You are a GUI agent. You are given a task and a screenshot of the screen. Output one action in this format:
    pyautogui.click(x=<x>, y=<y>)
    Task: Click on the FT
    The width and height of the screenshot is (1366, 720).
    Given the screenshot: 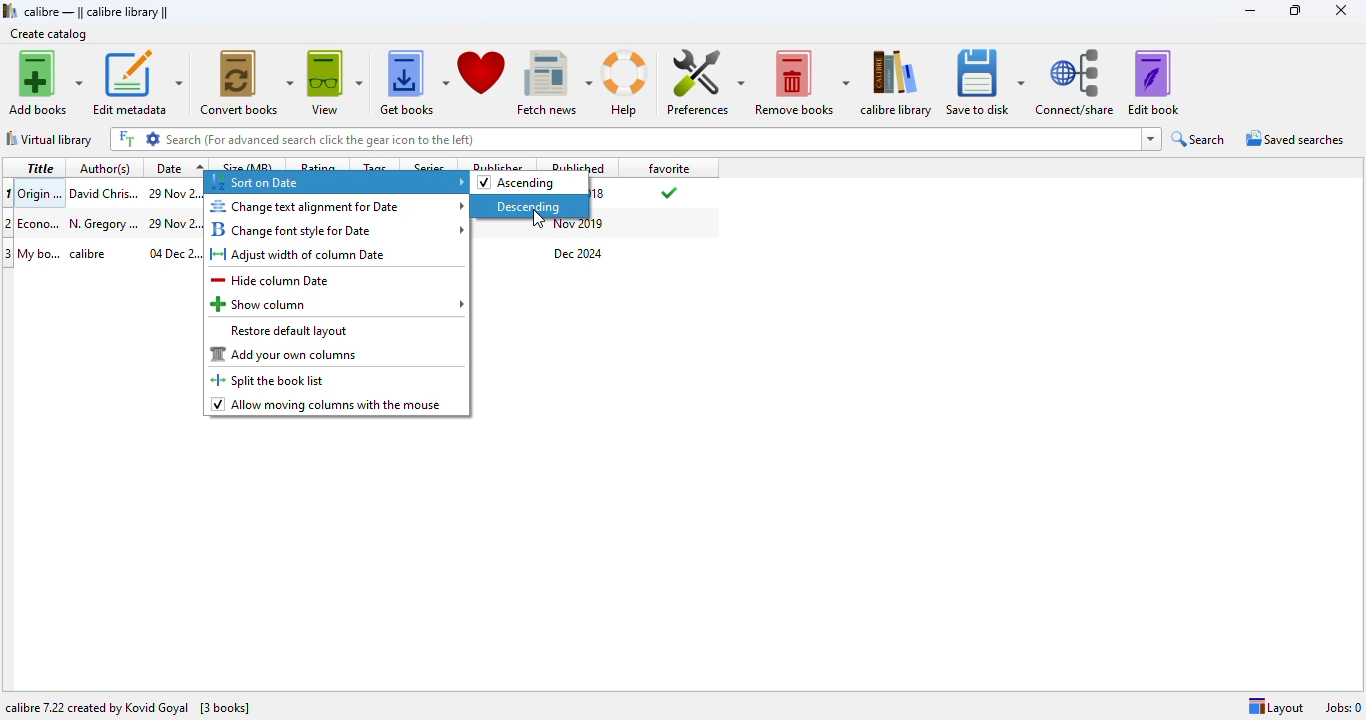 What is the action you would take?
    pyautogui.click(x=126, y=139)
    